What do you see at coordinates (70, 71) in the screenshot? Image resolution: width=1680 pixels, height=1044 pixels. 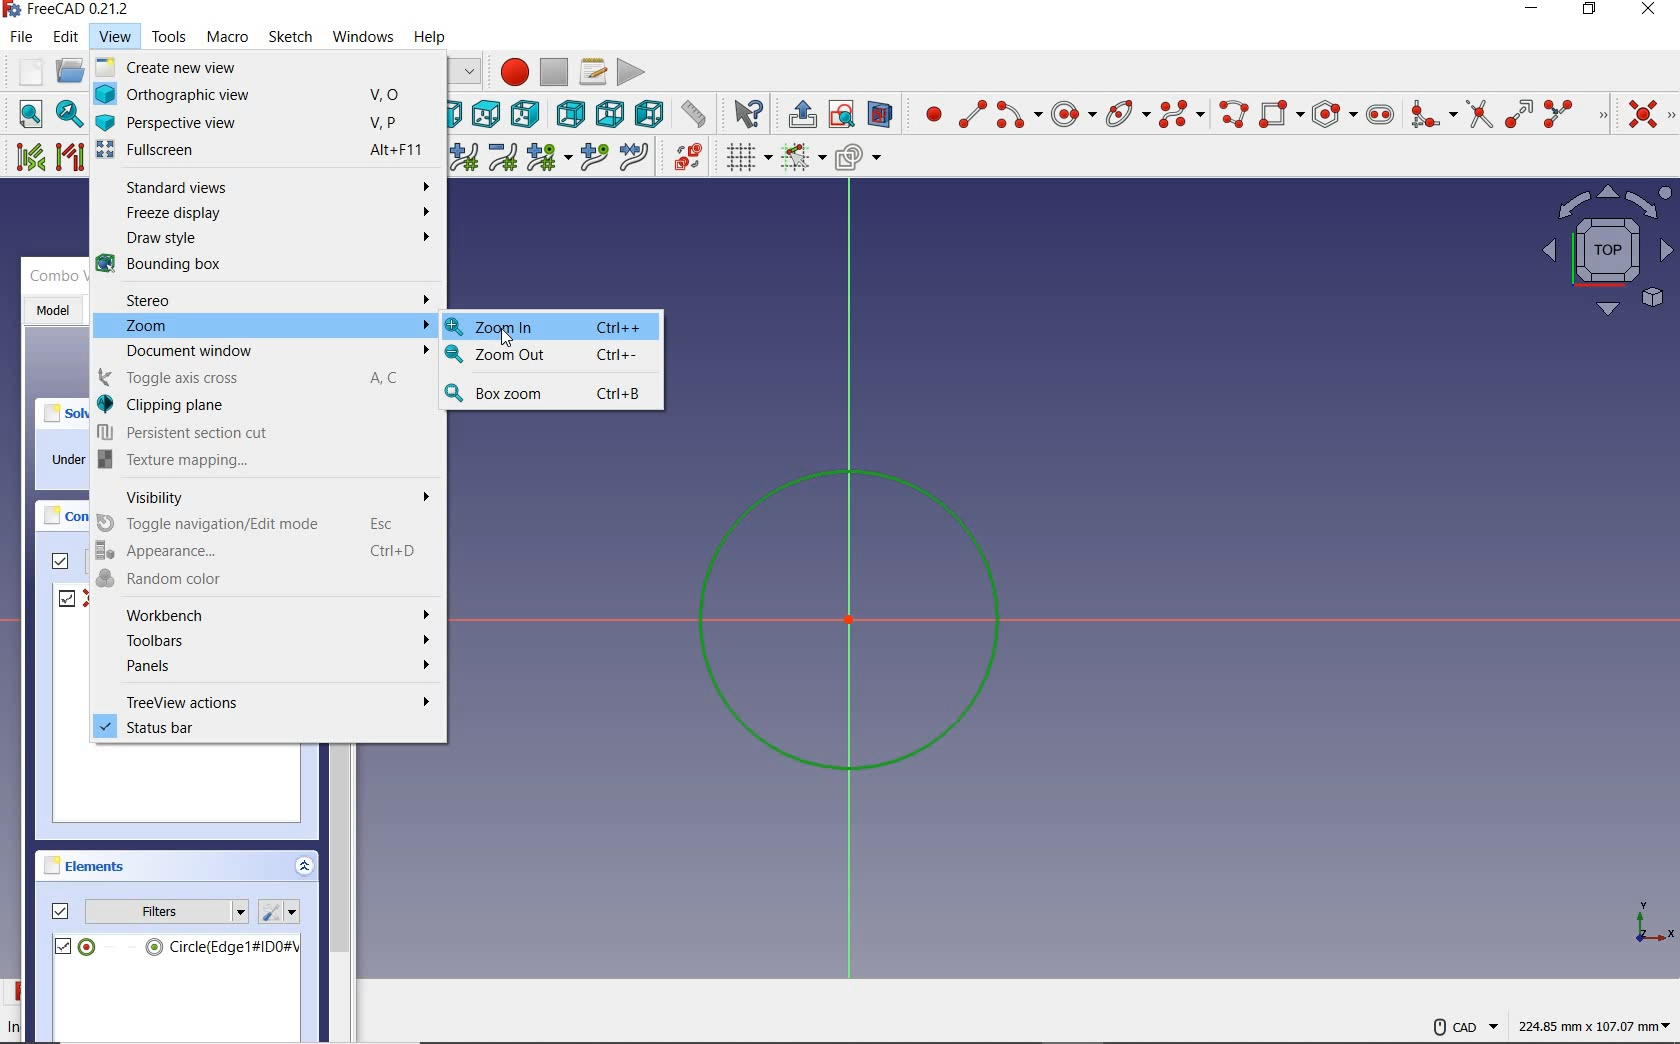 I see `open` at bounding box center [70, 71].